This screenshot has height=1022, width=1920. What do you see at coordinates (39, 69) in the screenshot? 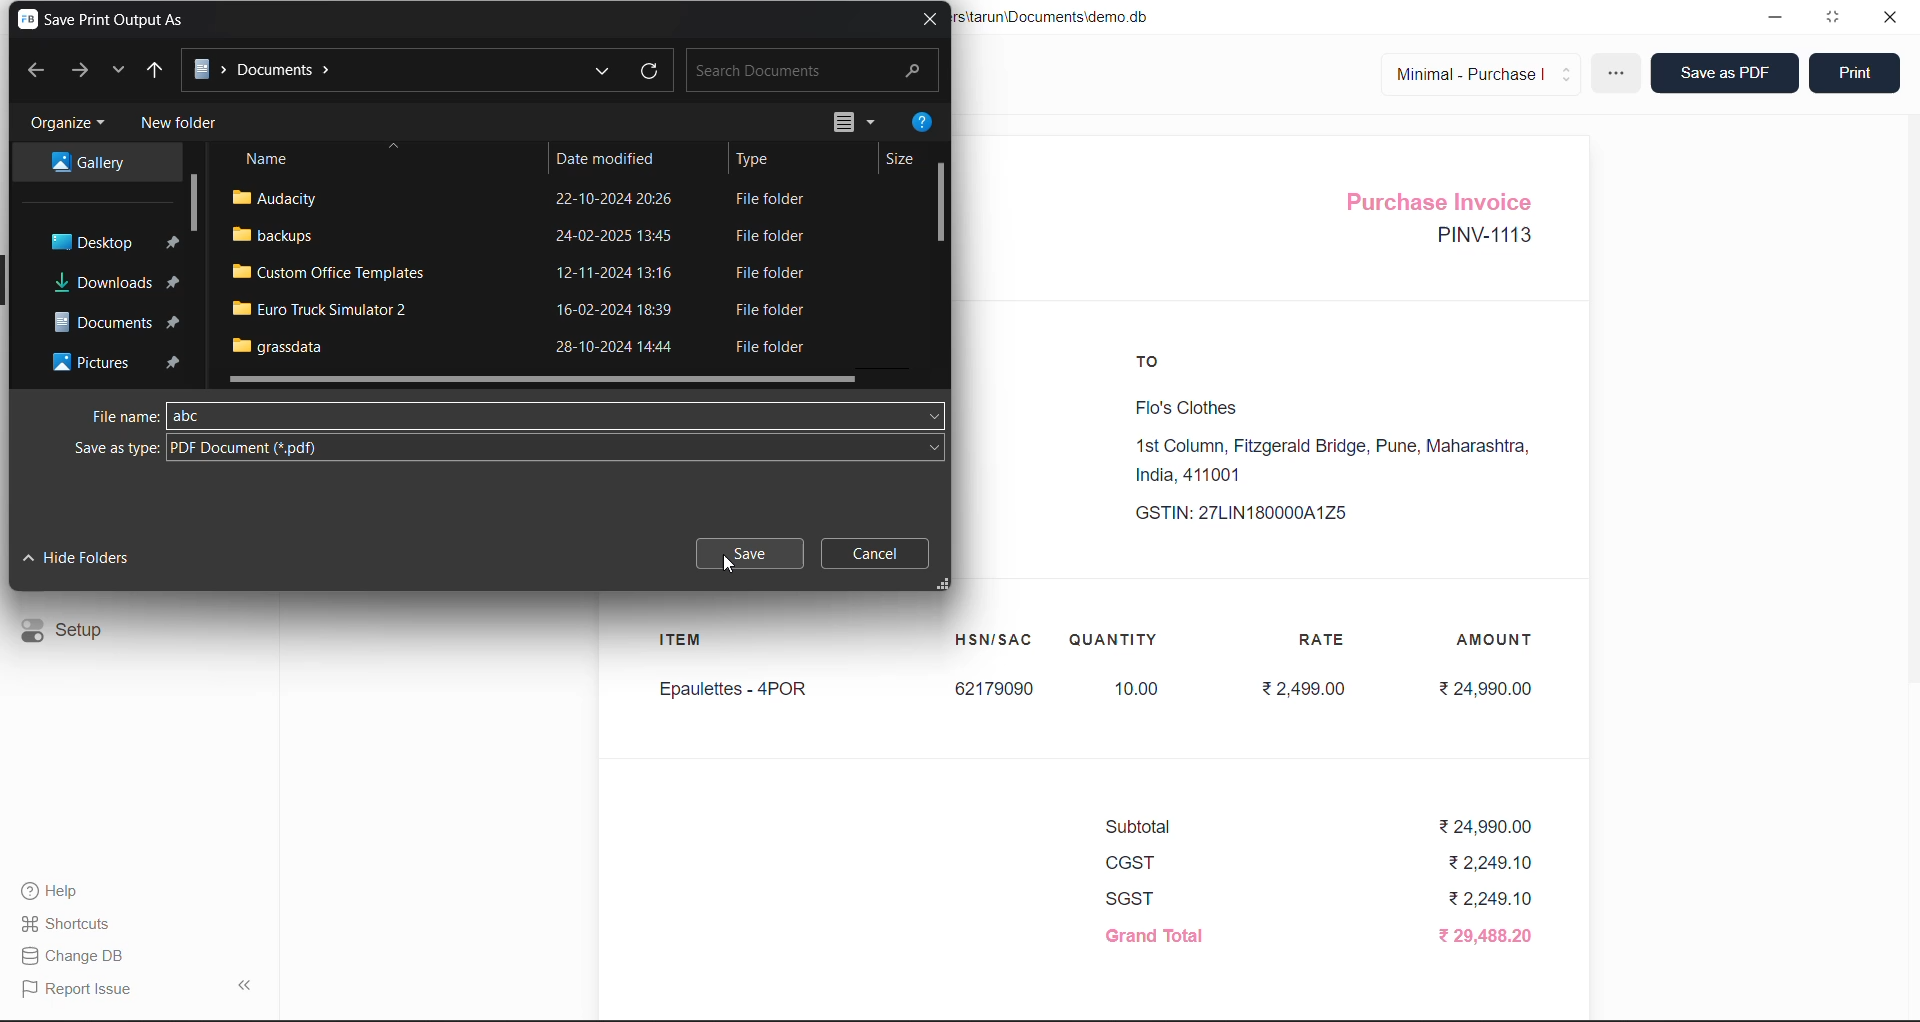
I see `backward` at bounding box center [39, 69].